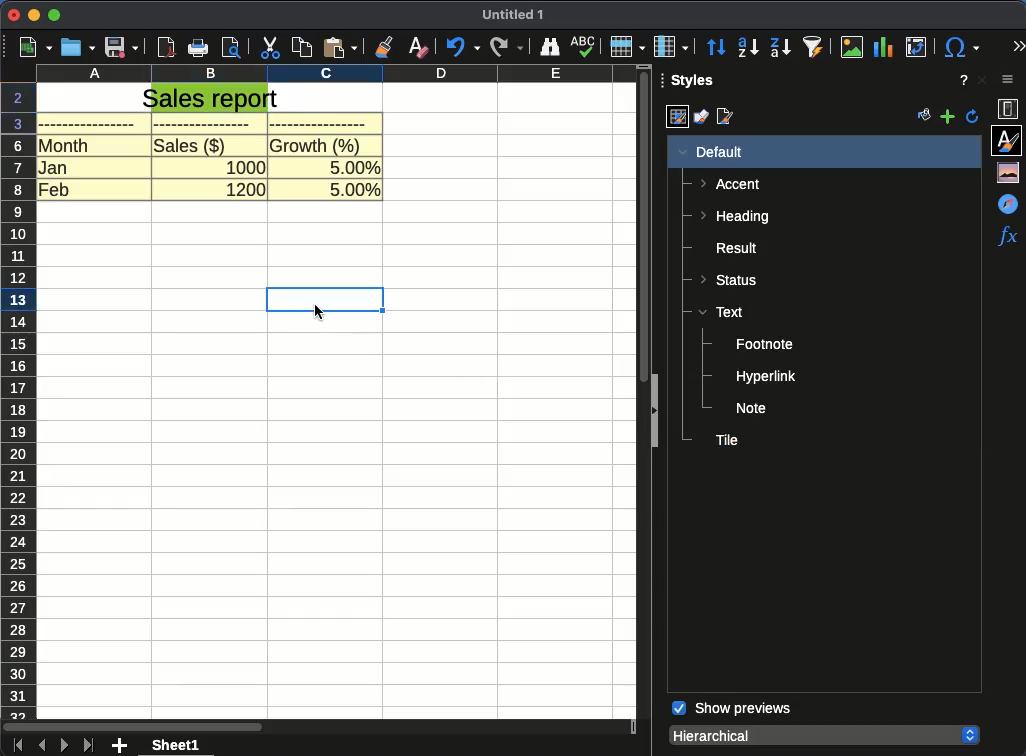 Image resolution: width=1026 pixels, height=756 pixels. I want to click on image, so click(854, 47).